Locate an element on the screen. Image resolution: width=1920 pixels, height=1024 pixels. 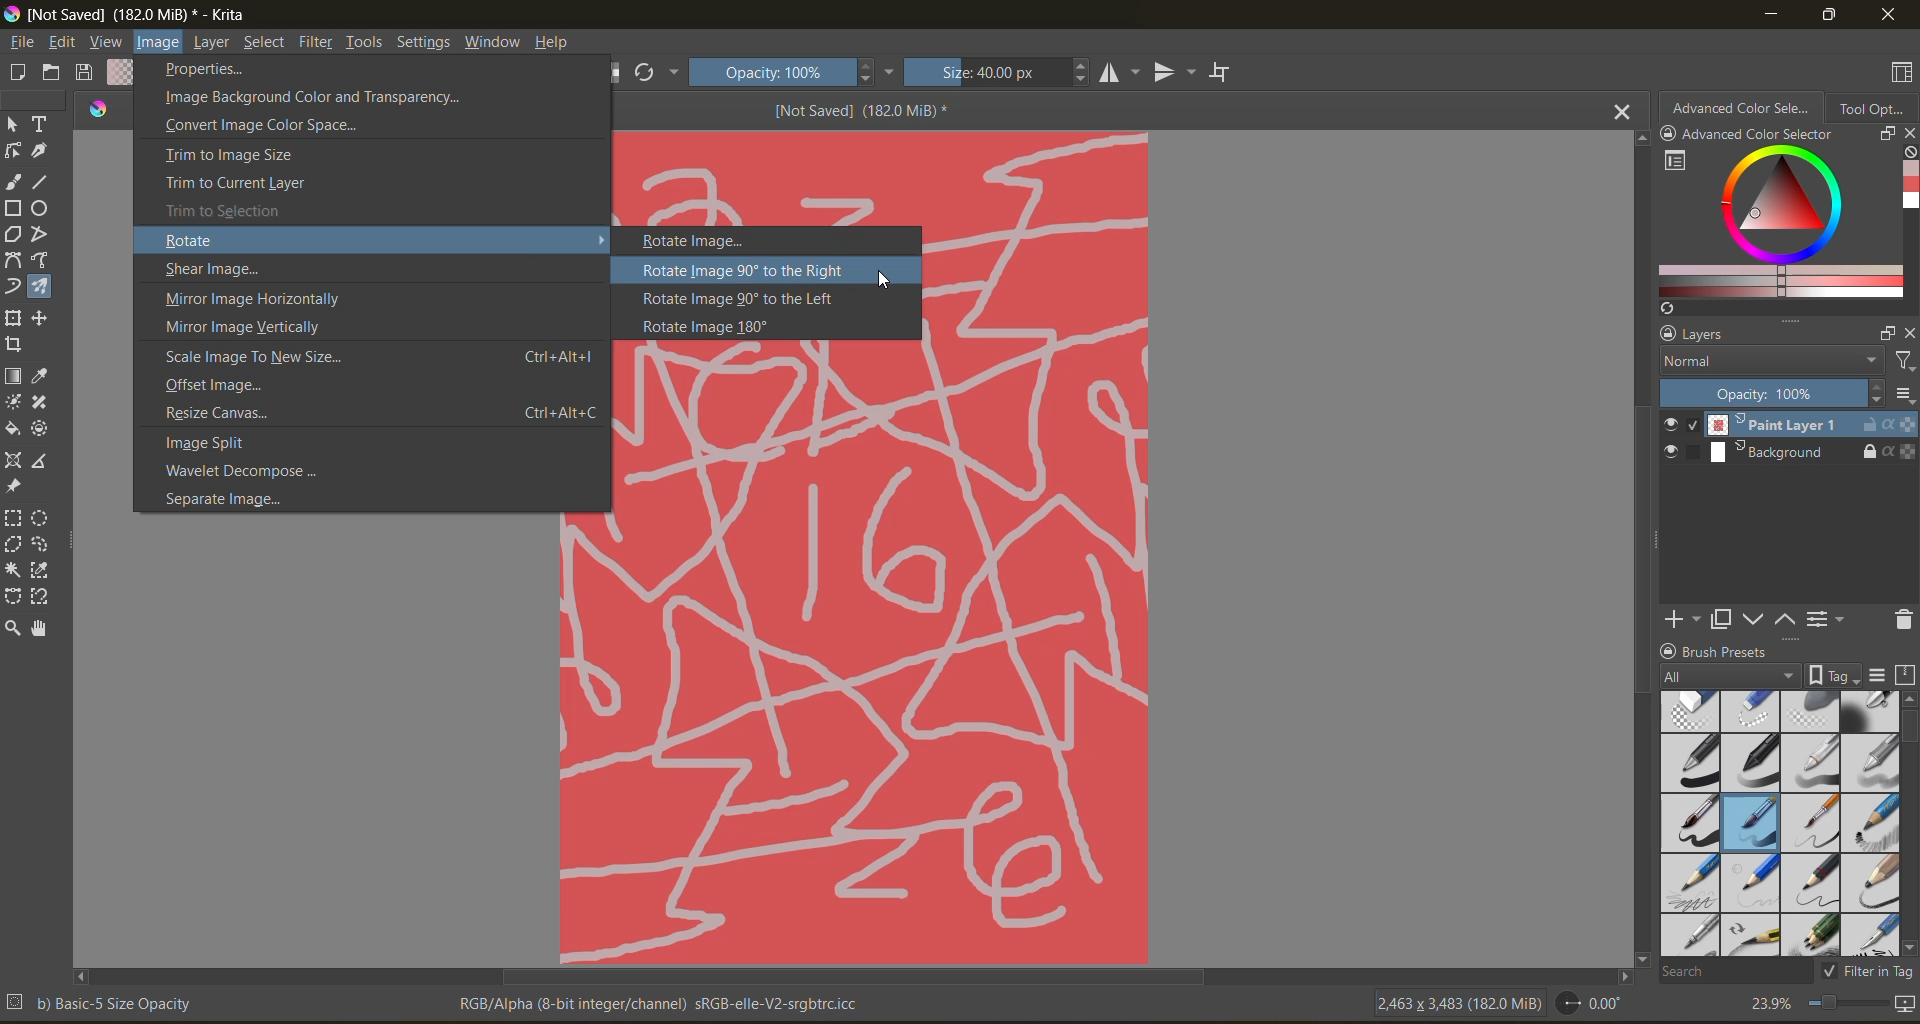
save is located at coordinates (87, 74).